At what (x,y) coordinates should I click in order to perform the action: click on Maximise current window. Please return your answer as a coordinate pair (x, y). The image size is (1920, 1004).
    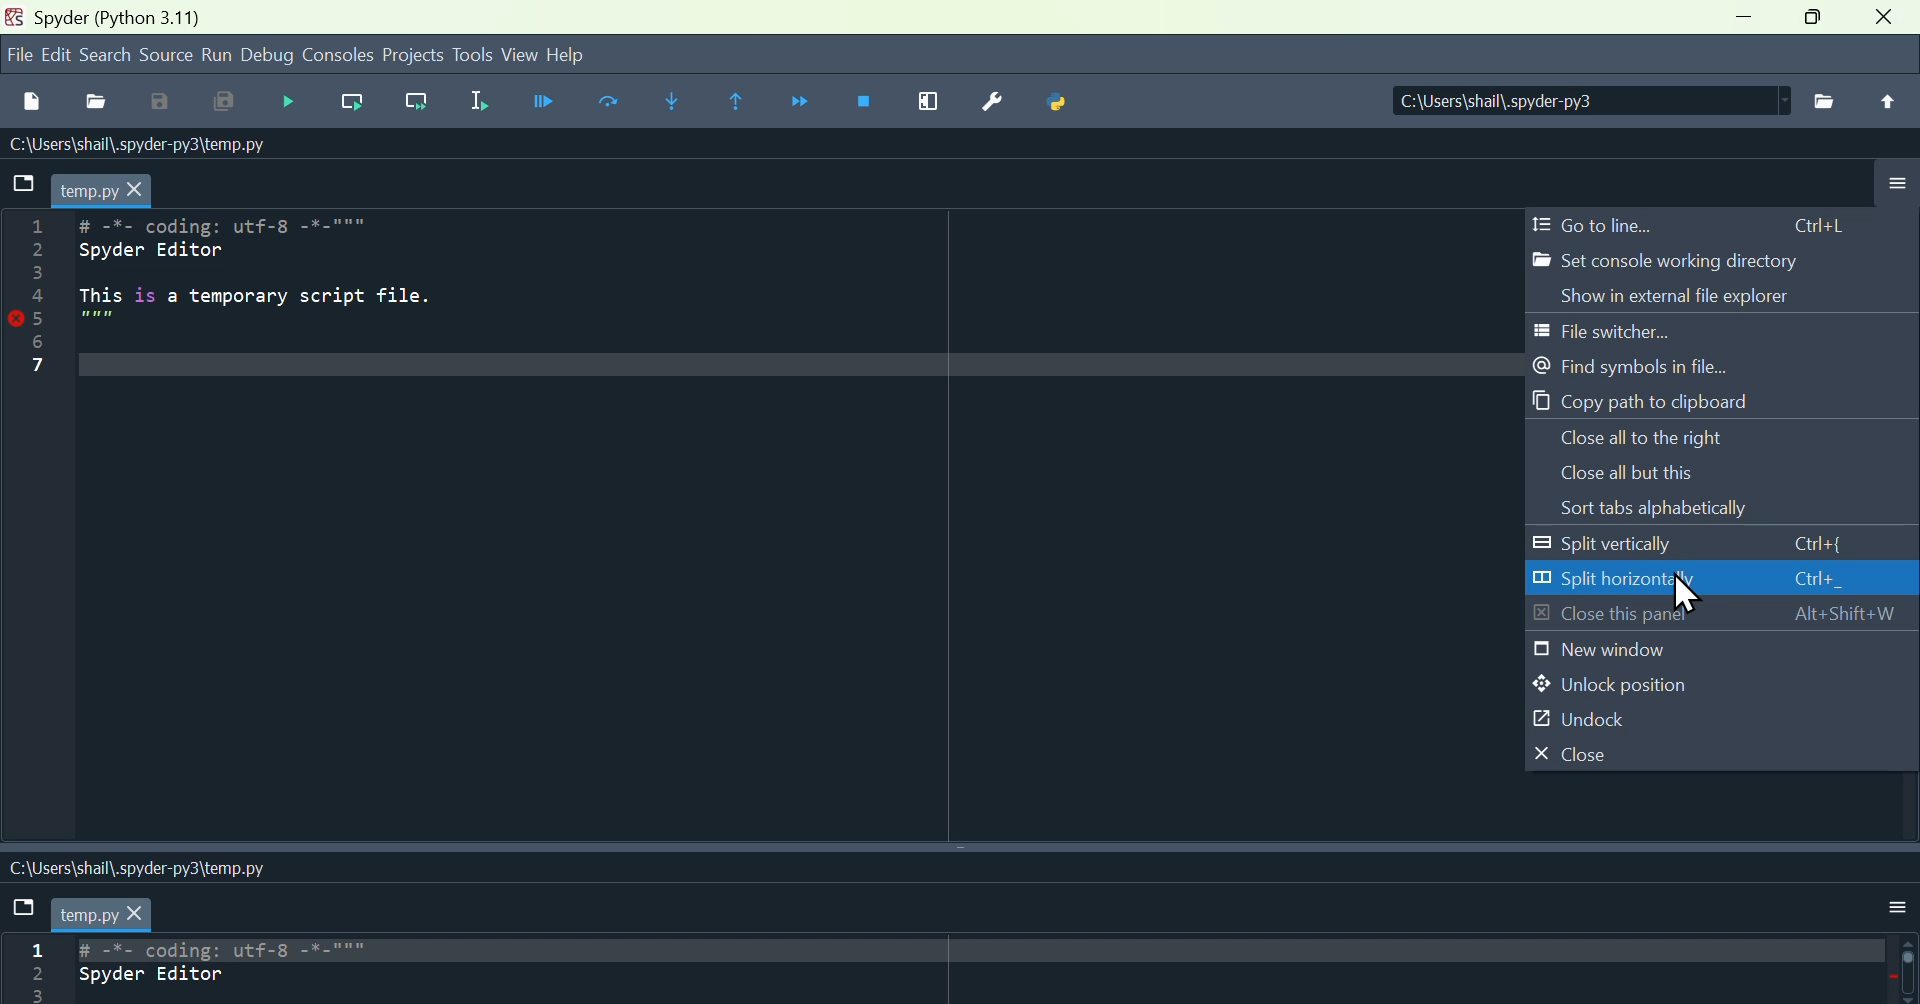
    Looking at the image, I should click on (931, 106).